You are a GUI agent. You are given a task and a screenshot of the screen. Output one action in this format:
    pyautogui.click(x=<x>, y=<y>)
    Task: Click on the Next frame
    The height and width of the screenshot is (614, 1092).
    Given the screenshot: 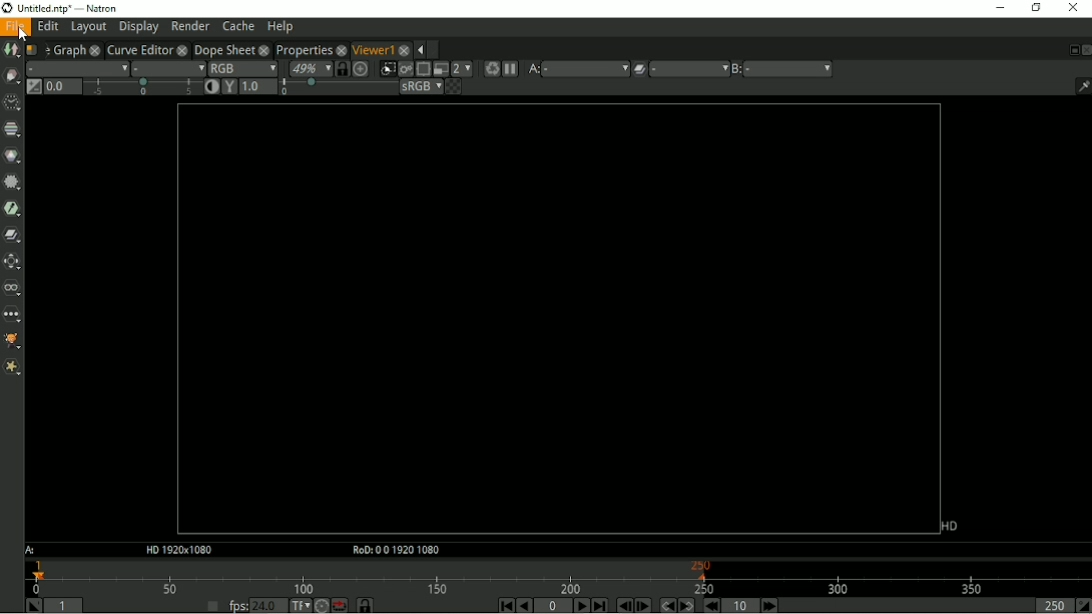 What is the action you would take?
    pyautogui.click(x=643, y=605)
    